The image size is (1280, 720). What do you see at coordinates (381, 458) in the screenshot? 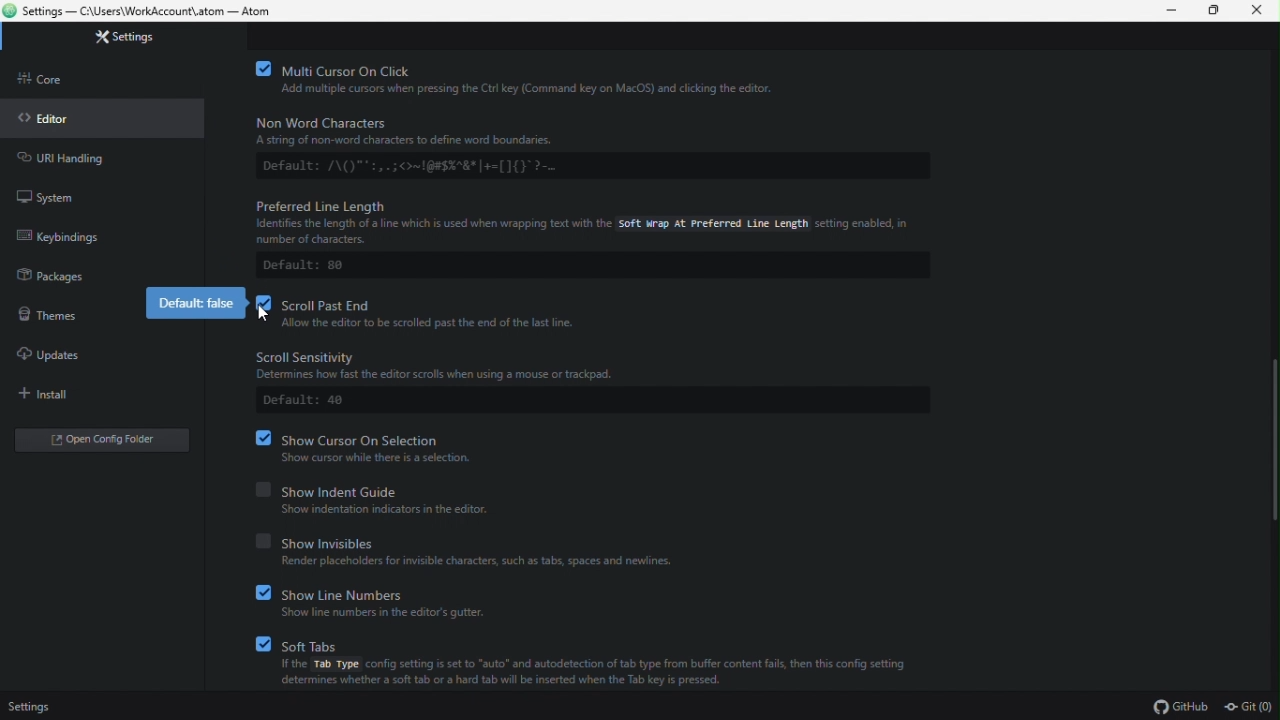
I see `‘Show cursor while there i a selection.` at bounding box center [381, 458].